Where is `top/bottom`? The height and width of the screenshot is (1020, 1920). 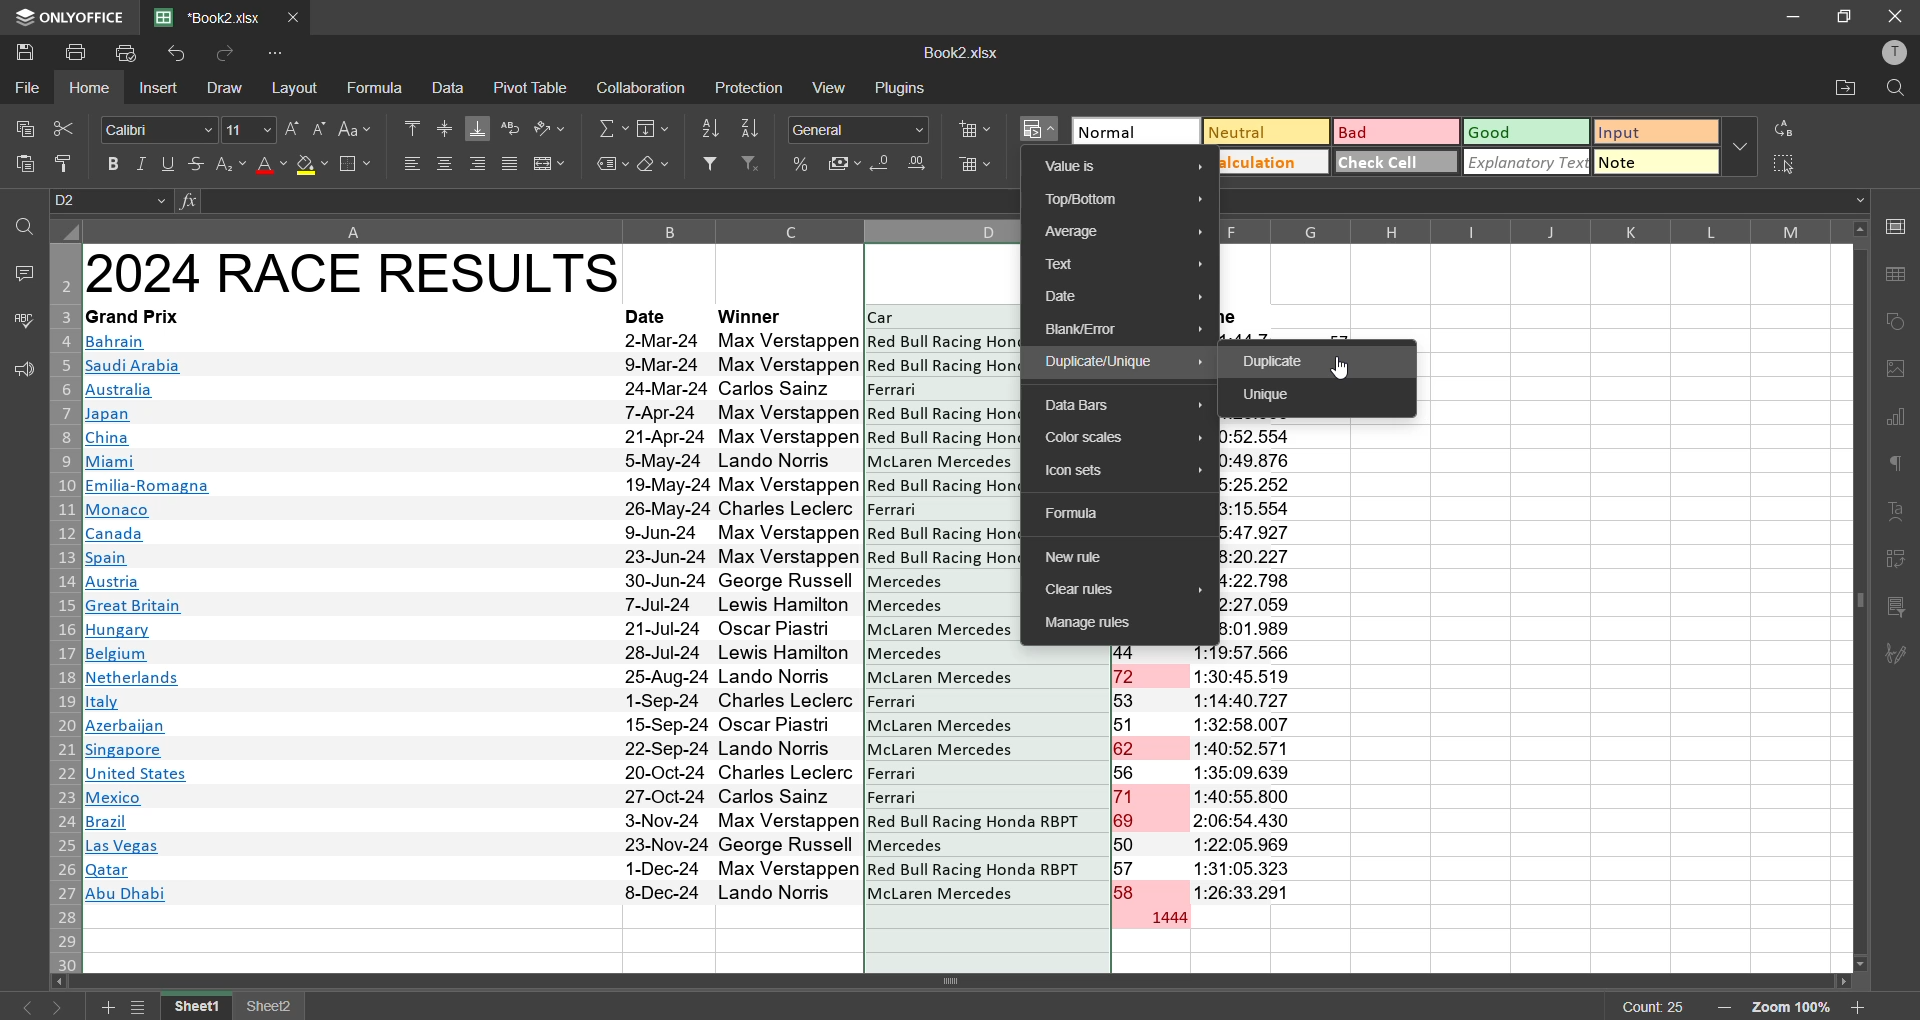 top/bottom is located at coordinates (1126, 202).